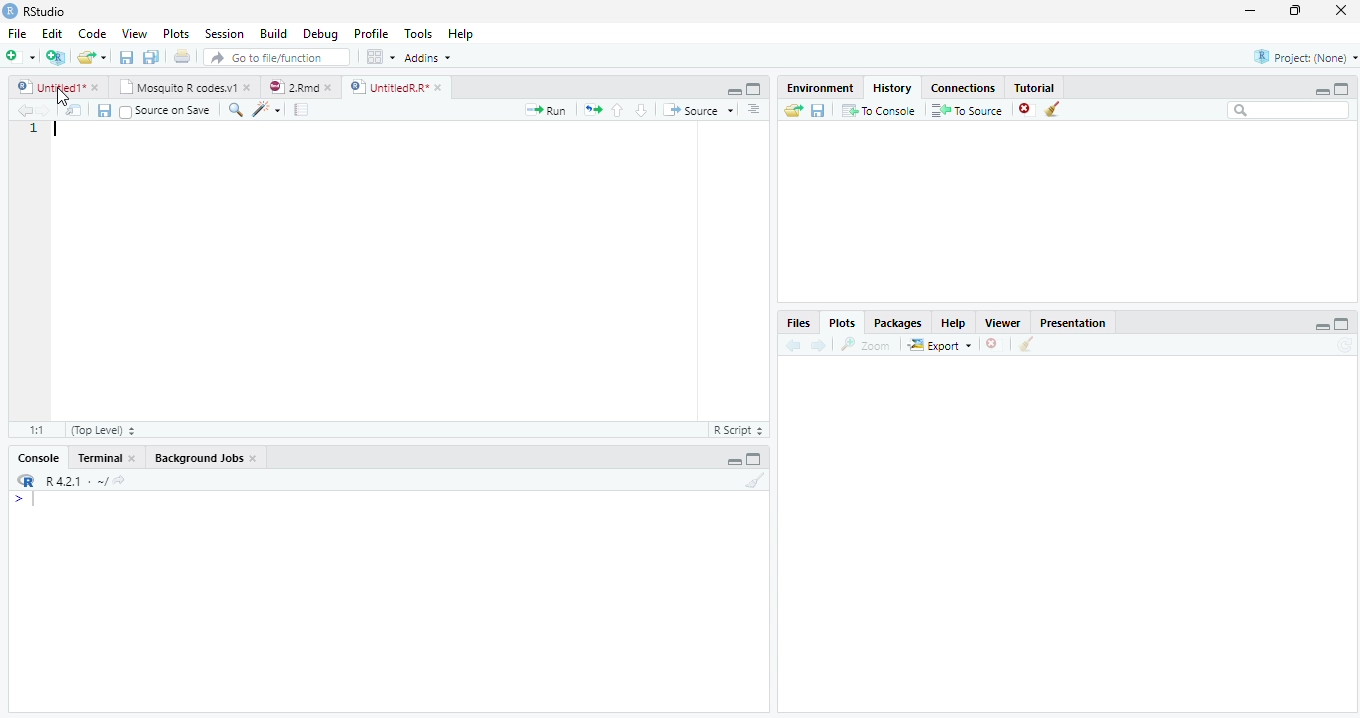 This screenshot has width=1360, height=718. What do you see at coordinates (961, 88) in the screenshot?
I see `Connections` at bounding box center [961, 88].